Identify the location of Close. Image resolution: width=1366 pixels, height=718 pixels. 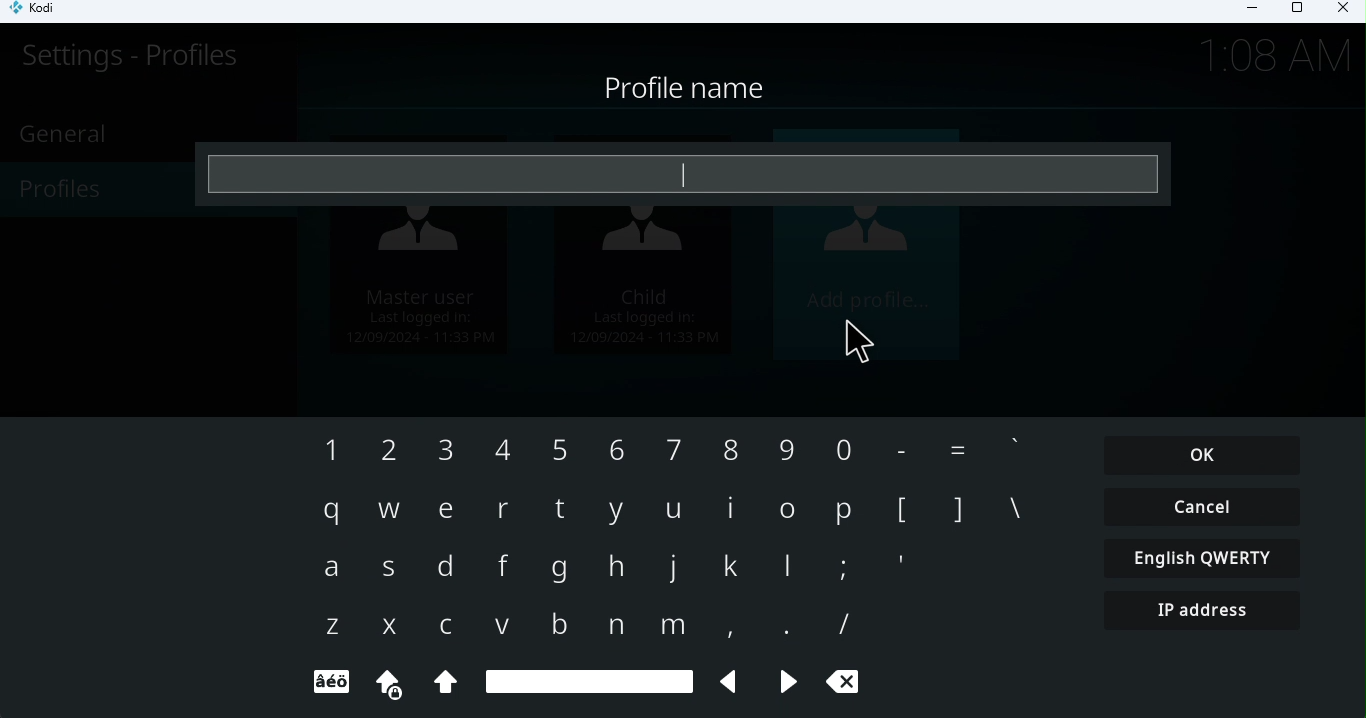
(1340, 11).